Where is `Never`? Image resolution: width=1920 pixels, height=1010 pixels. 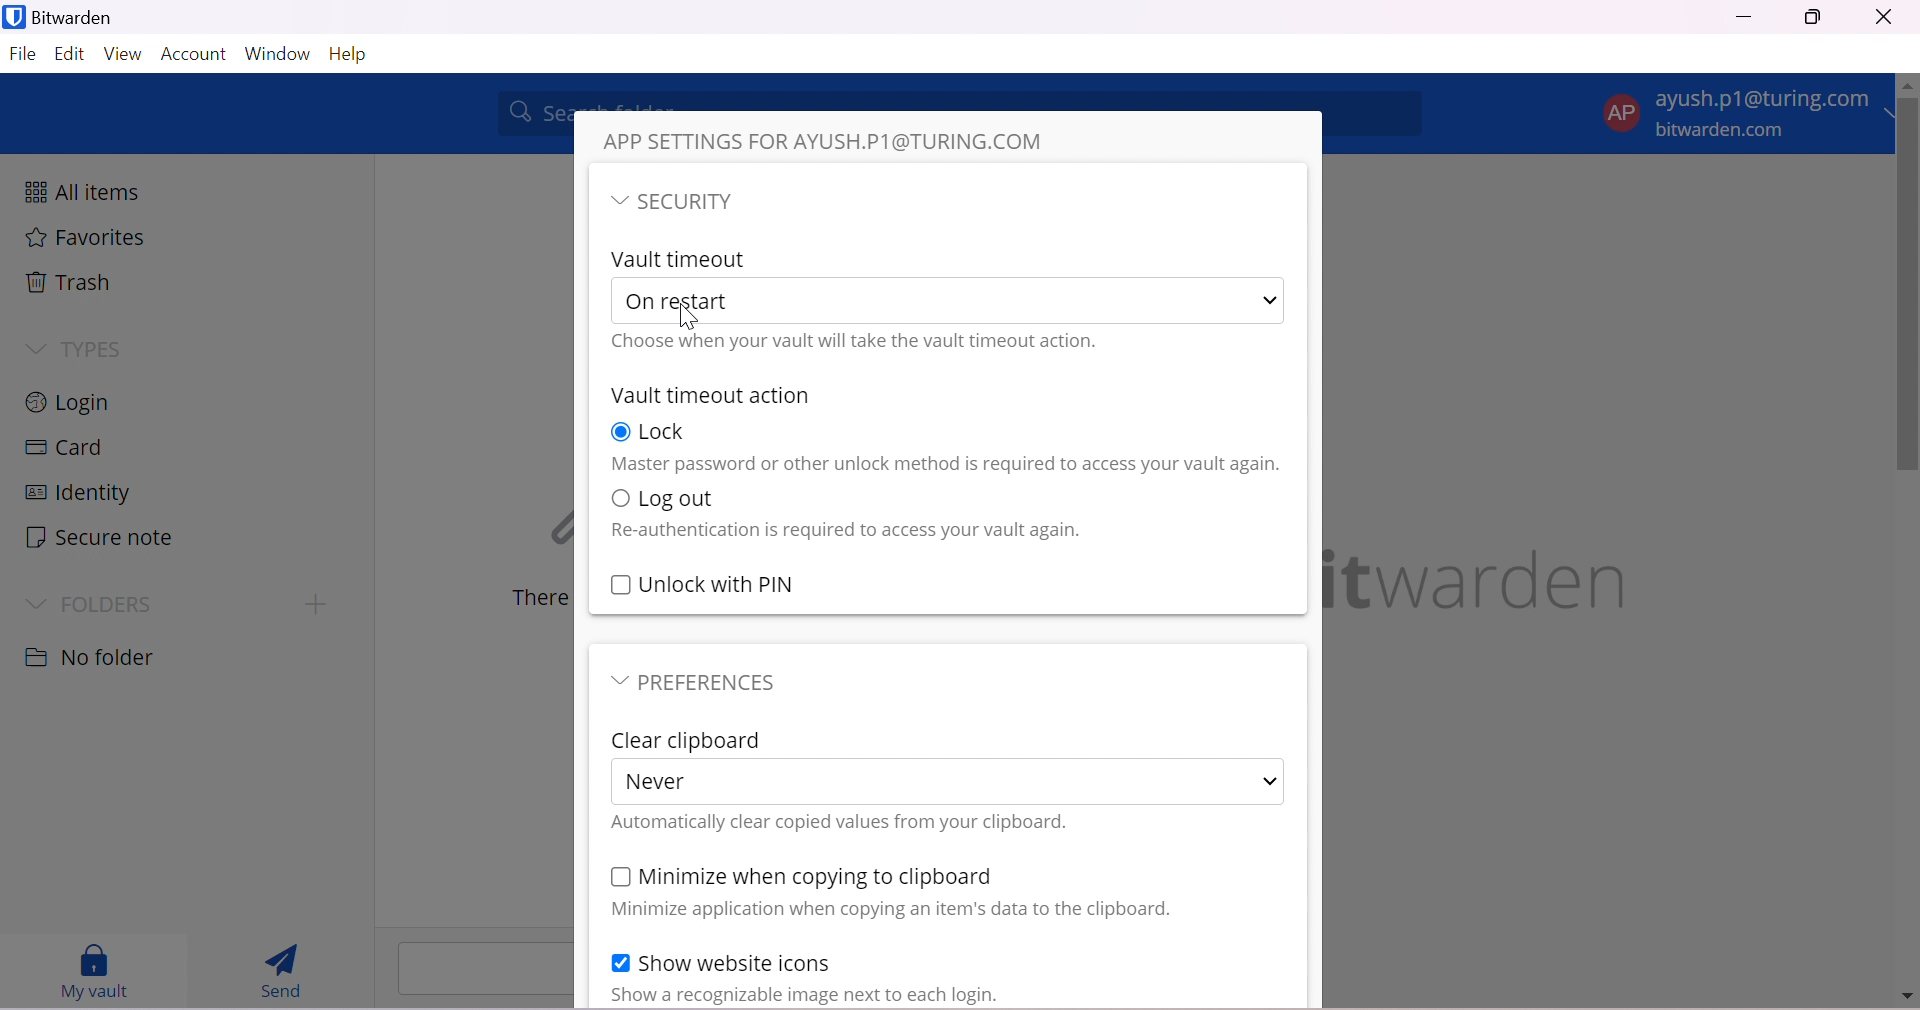
Never is located at coordinates (664, 781).